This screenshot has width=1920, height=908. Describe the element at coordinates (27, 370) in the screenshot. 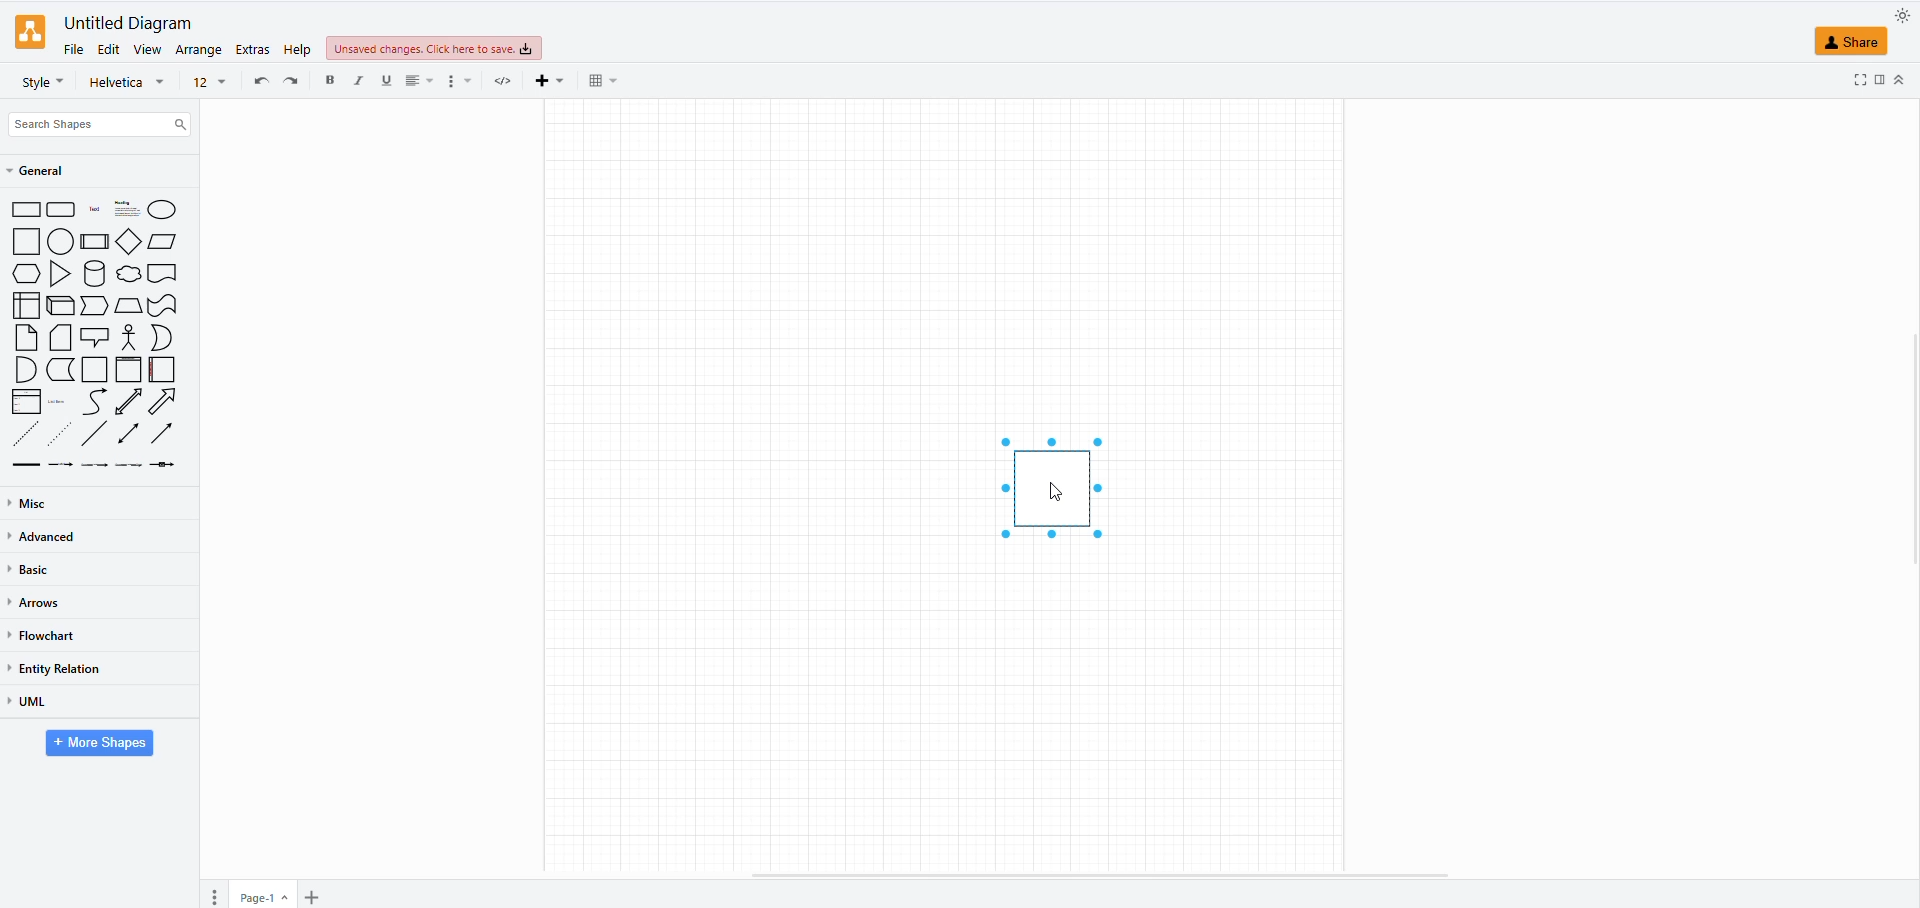

I see `And` at that location.